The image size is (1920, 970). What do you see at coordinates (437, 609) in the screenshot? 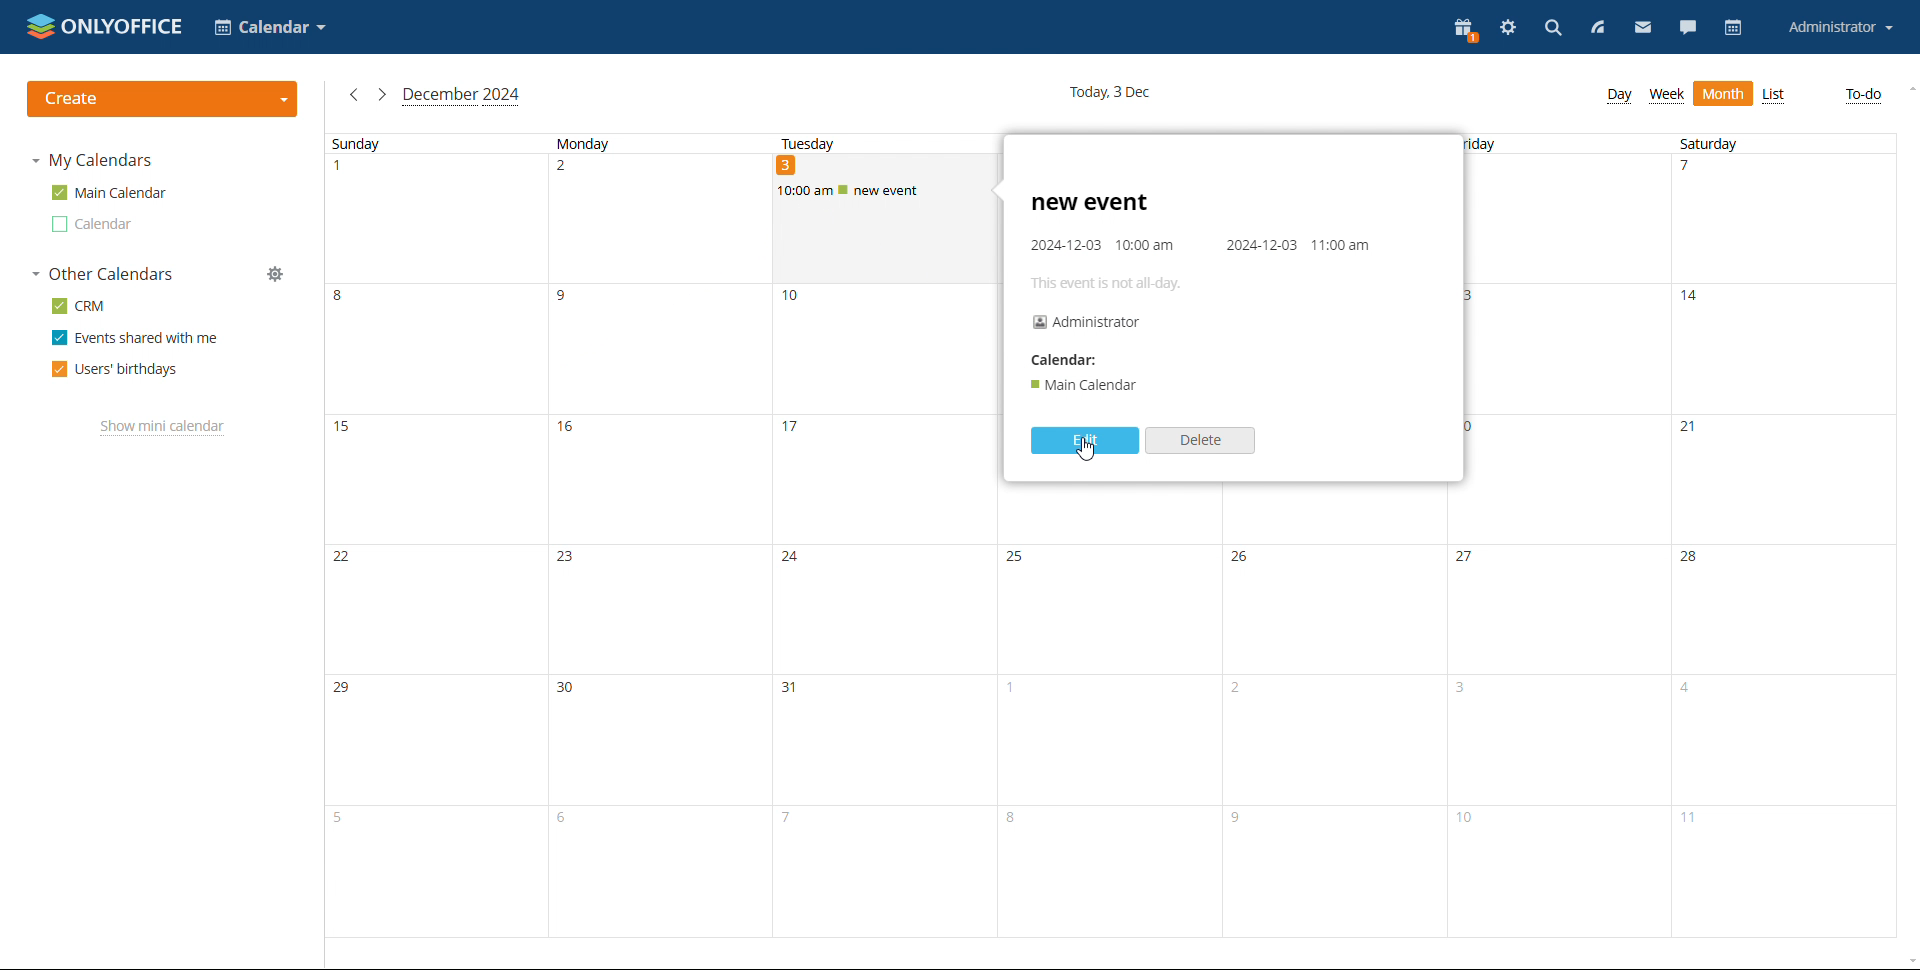
I see `22` at bounding box center [437, 609].